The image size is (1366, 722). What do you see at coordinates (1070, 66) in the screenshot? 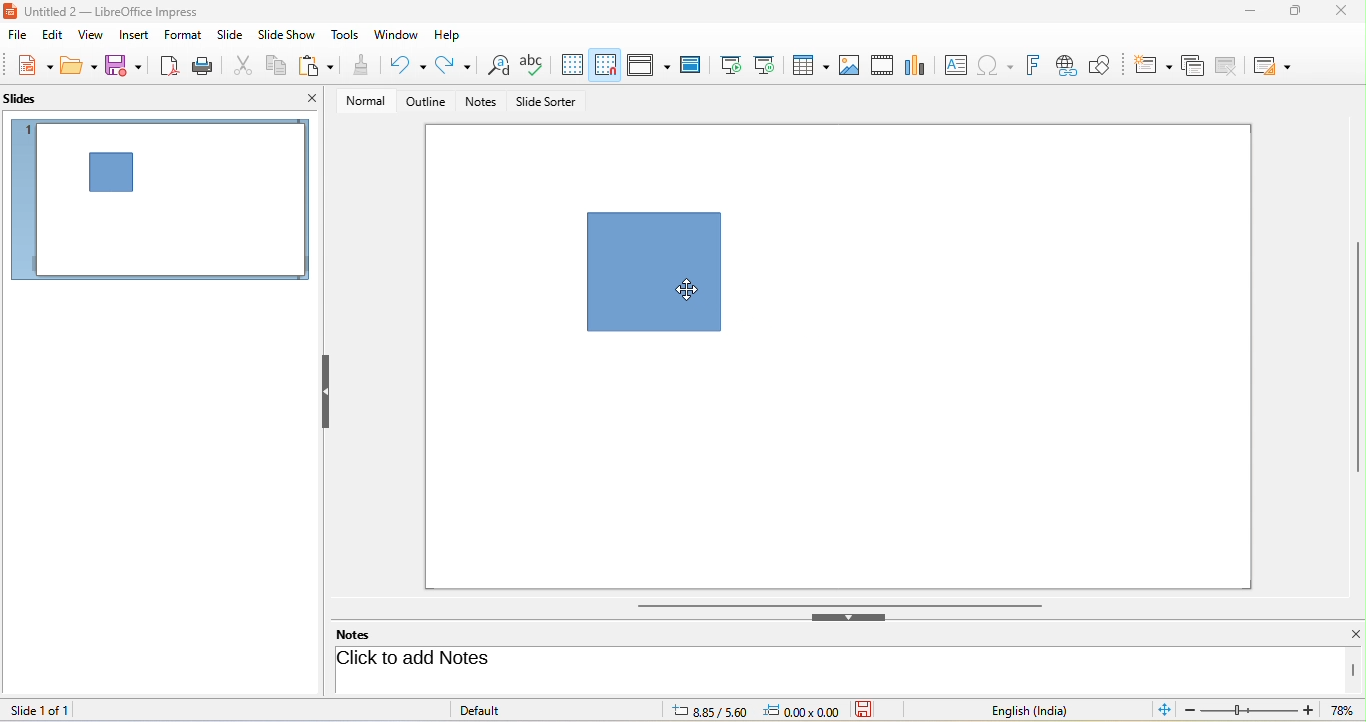
I see `hyperlink` at bounding box center [1070, 66].